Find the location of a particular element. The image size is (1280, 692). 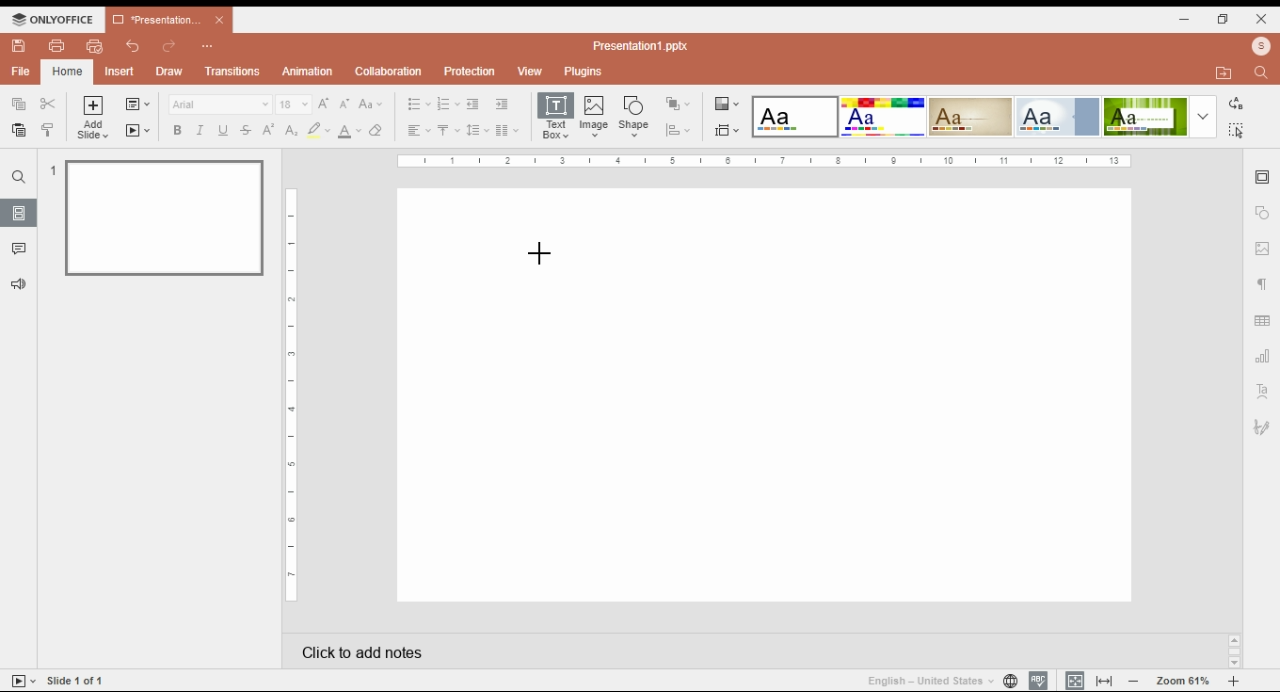

insert text box is located at coordinates (555, 117).